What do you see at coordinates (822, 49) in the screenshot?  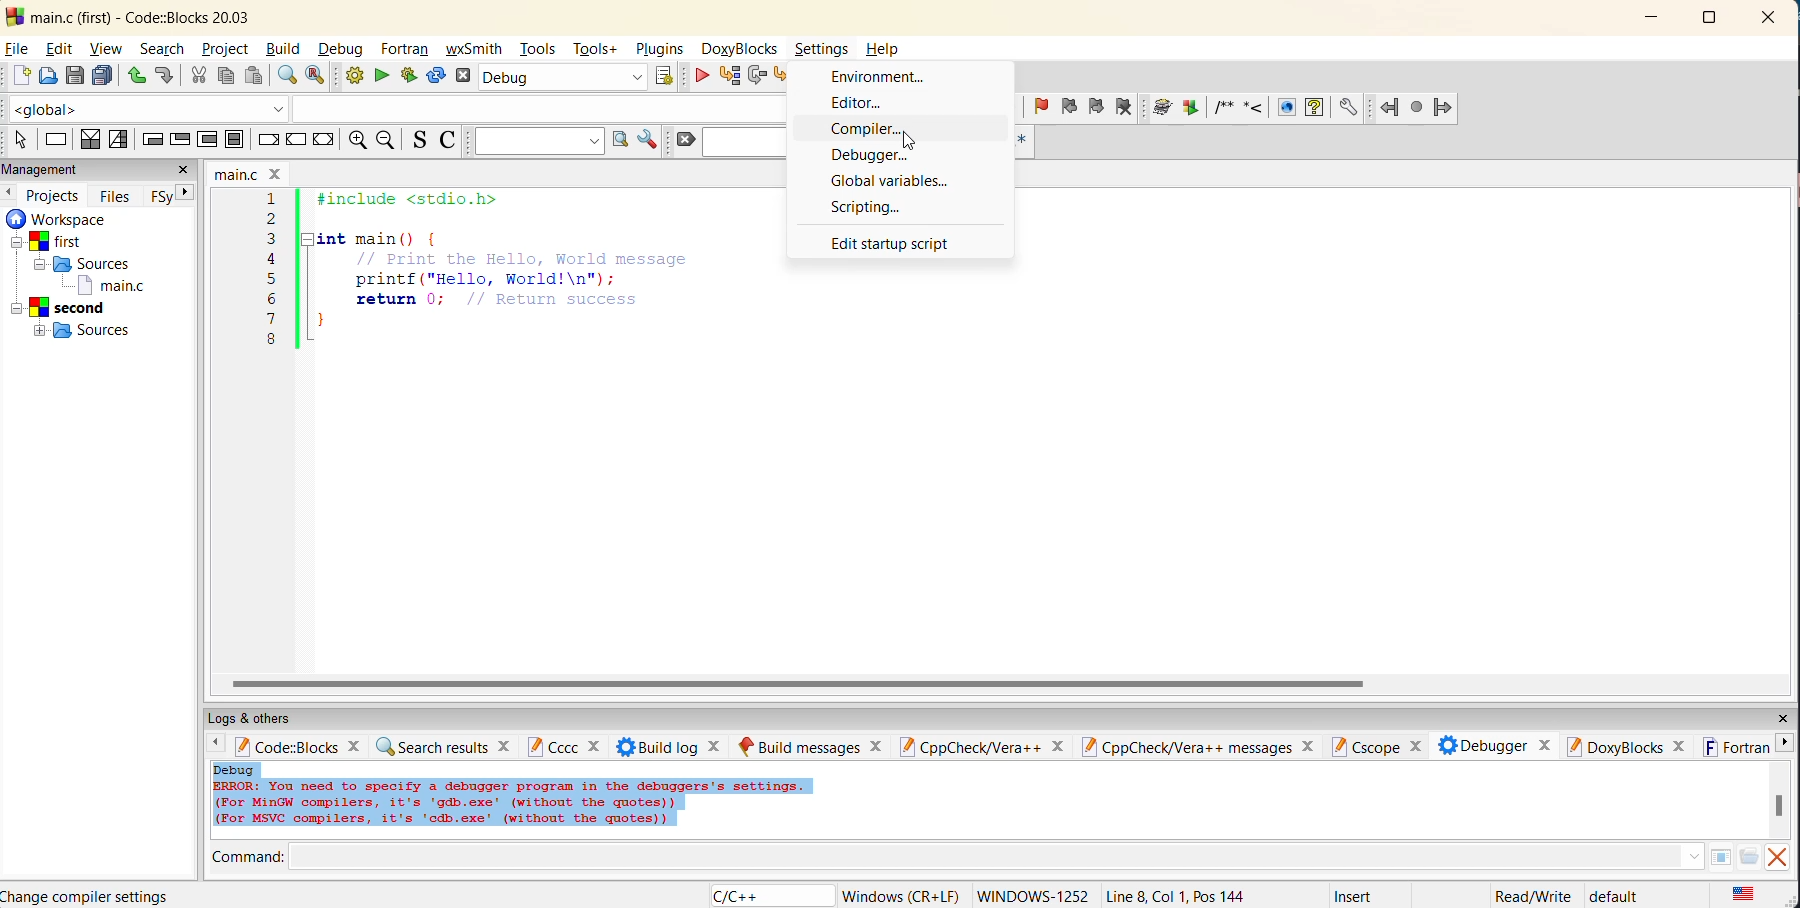 I see `Settings` at bounding box center [822, 49].